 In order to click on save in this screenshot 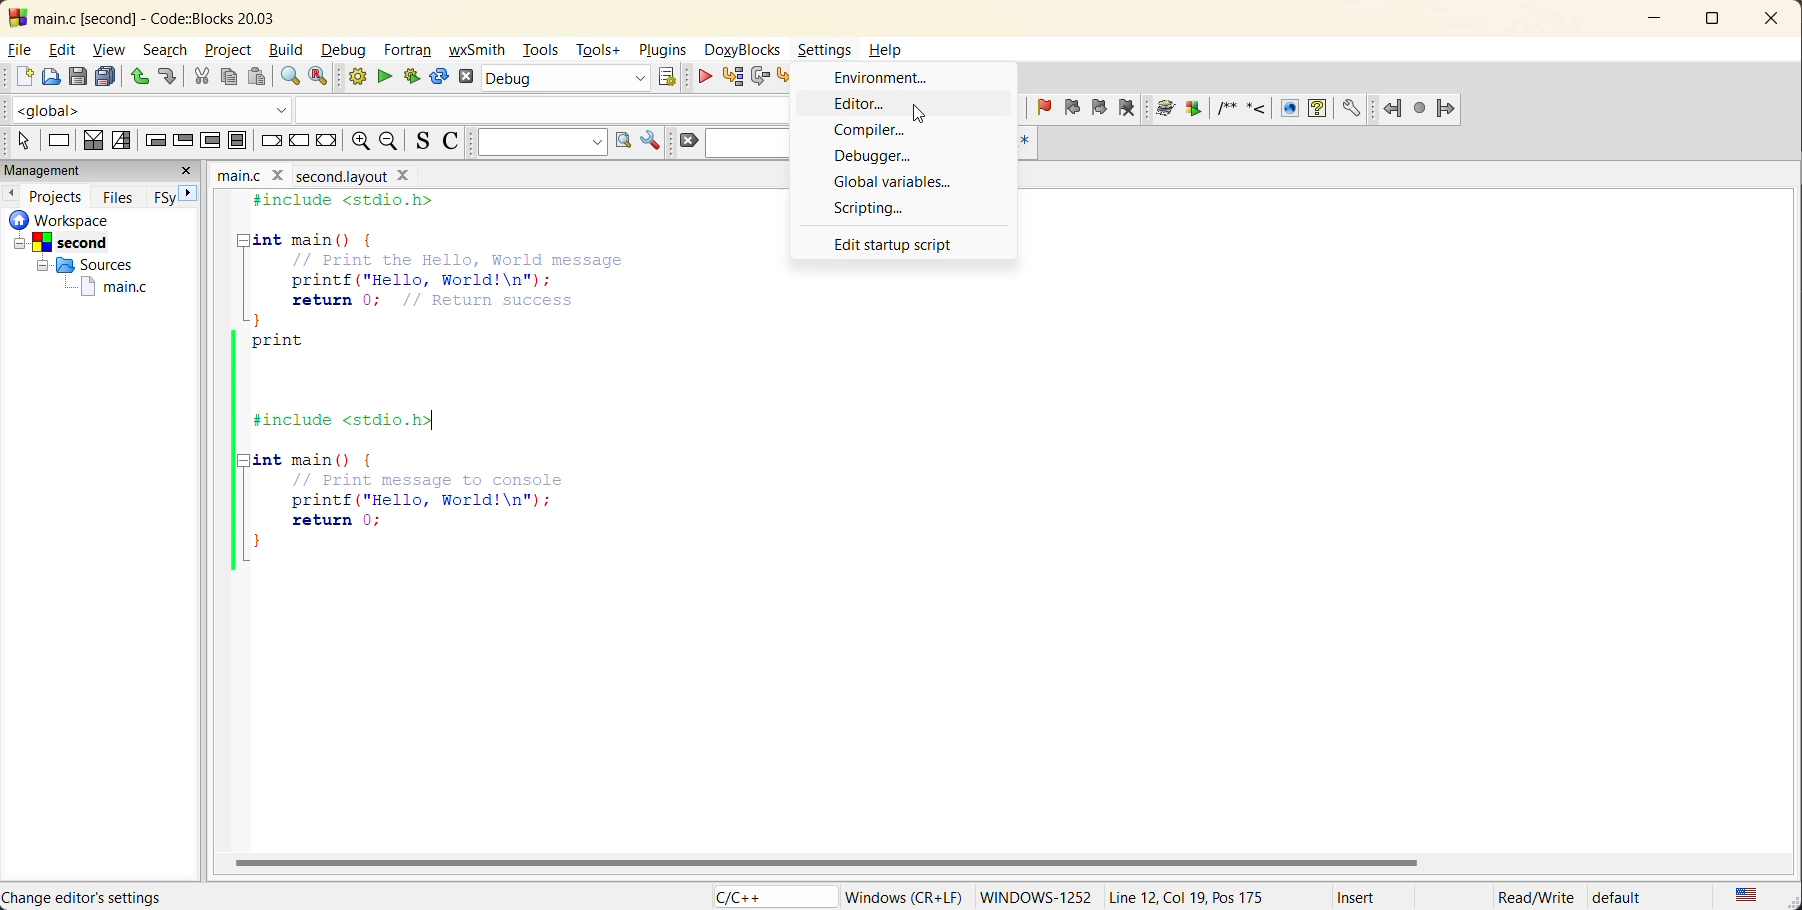, I will do `click(79, 76)`.